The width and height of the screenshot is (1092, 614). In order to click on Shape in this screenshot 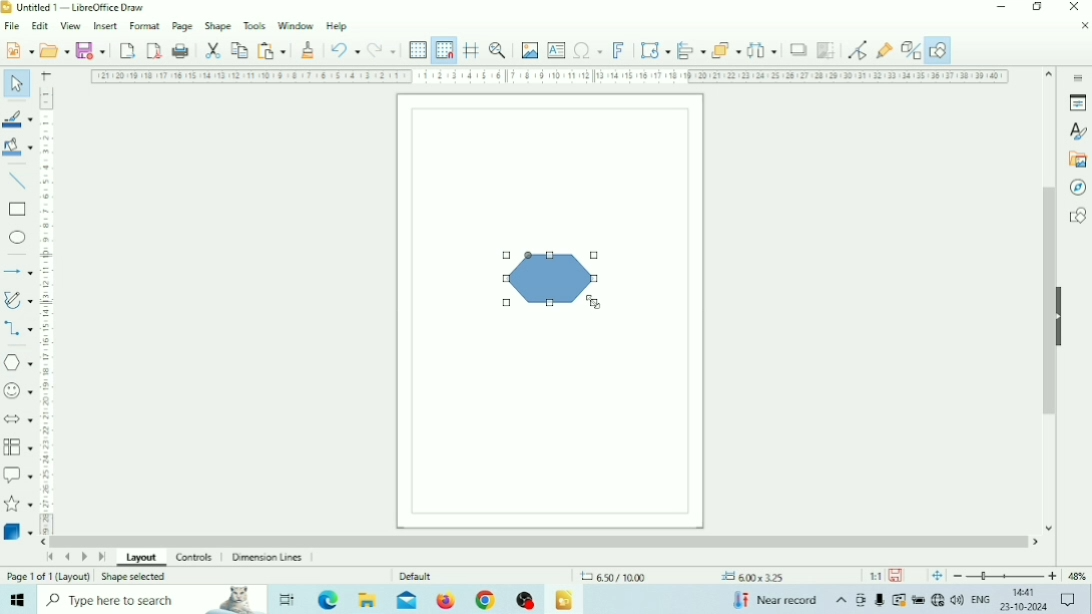, I will do `click(218, 26)`.